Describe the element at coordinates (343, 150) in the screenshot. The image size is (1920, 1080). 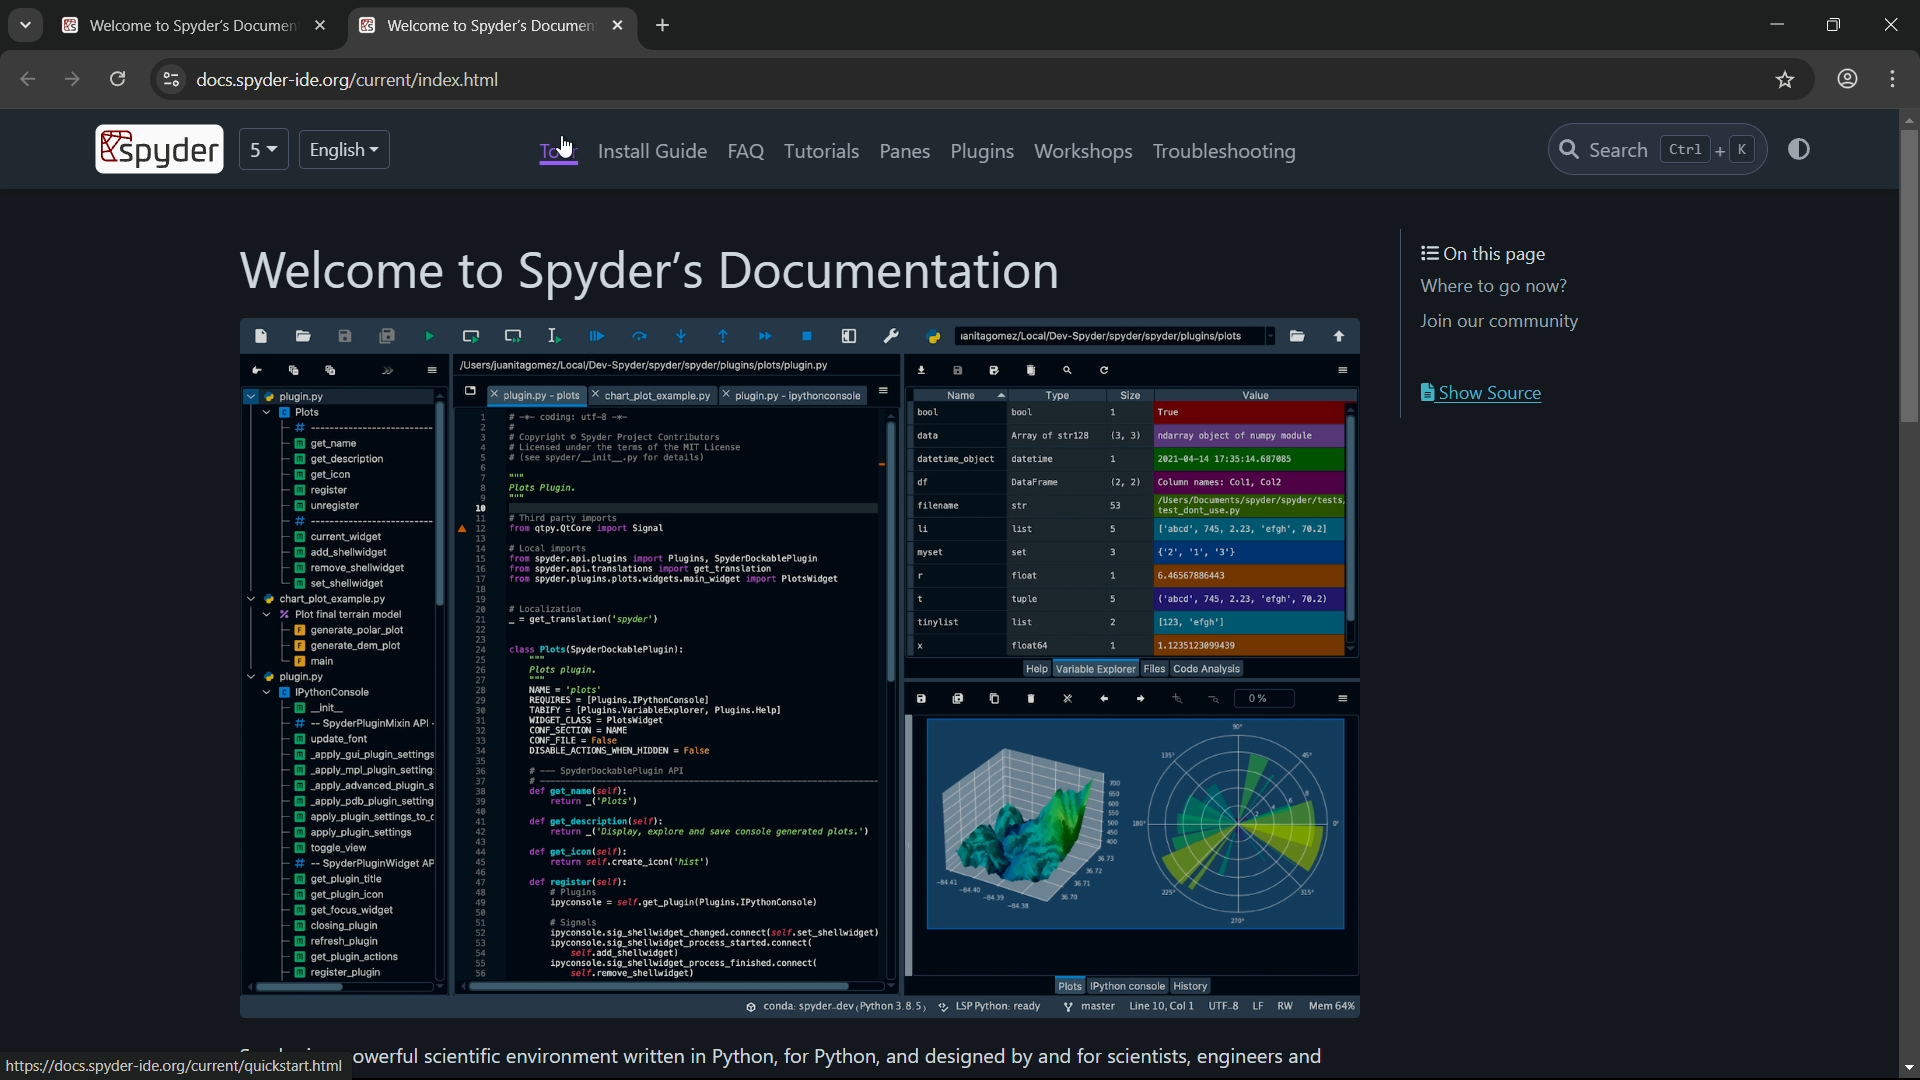
I see `English` at that location.